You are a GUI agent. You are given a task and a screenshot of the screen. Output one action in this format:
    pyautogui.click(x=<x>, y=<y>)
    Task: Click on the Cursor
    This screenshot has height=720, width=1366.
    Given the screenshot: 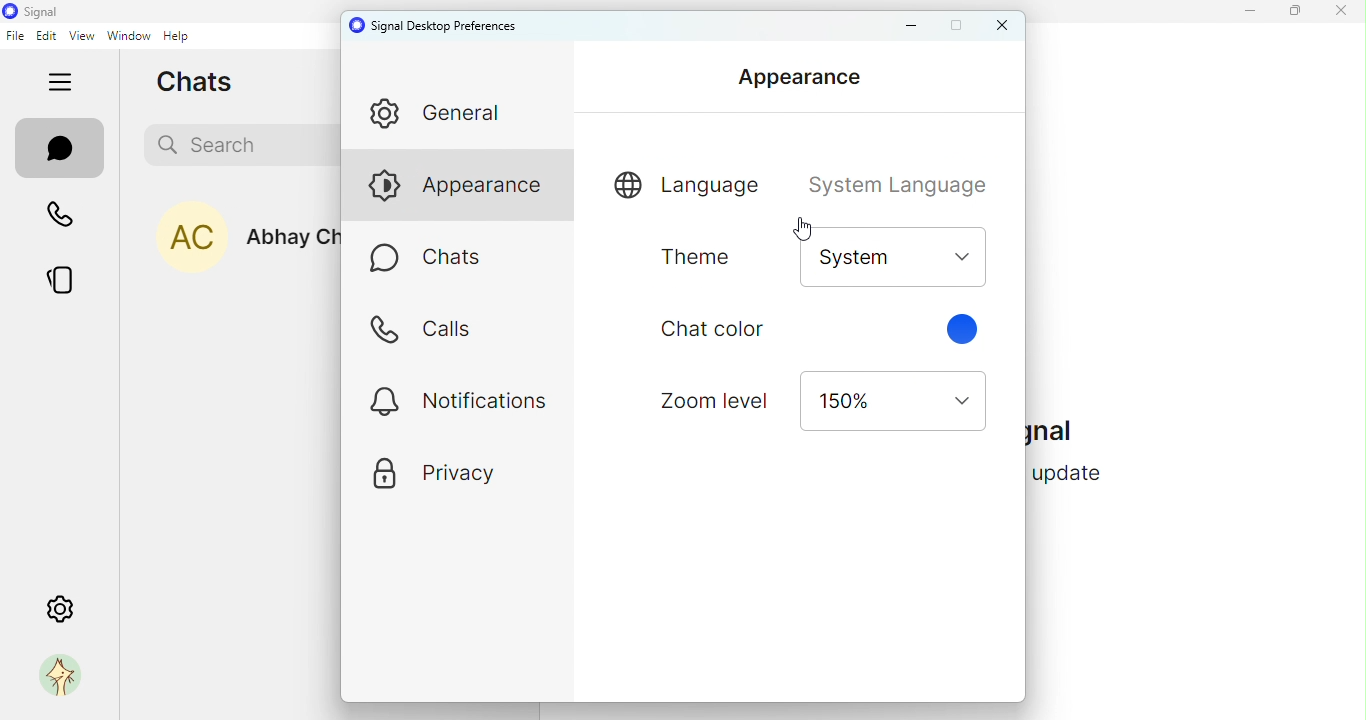 What is the action you would take?
    pyautogui.click(x=957, y=326)
    